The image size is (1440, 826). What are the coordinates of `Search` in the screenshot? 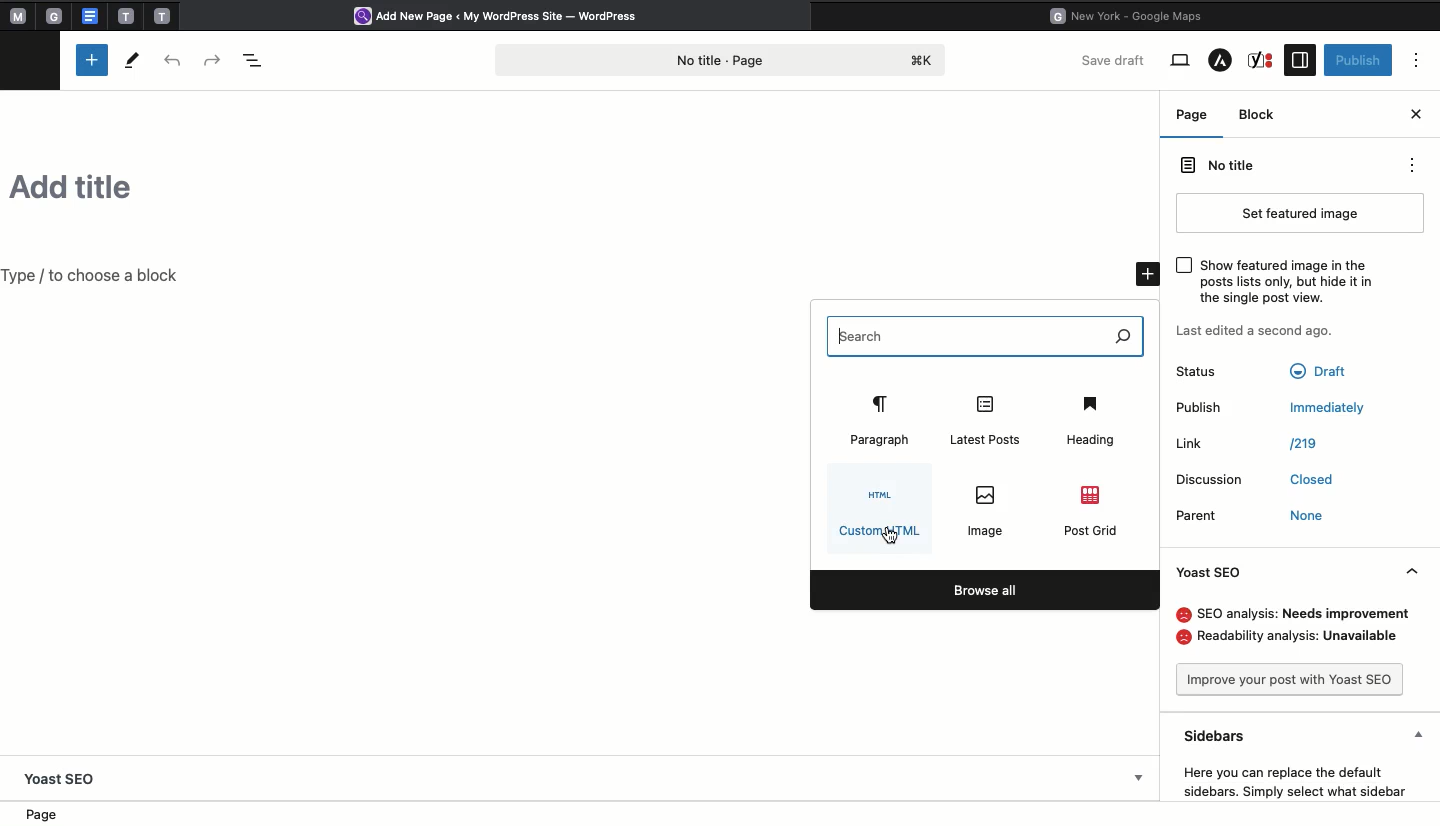 It's located at (985, 335).